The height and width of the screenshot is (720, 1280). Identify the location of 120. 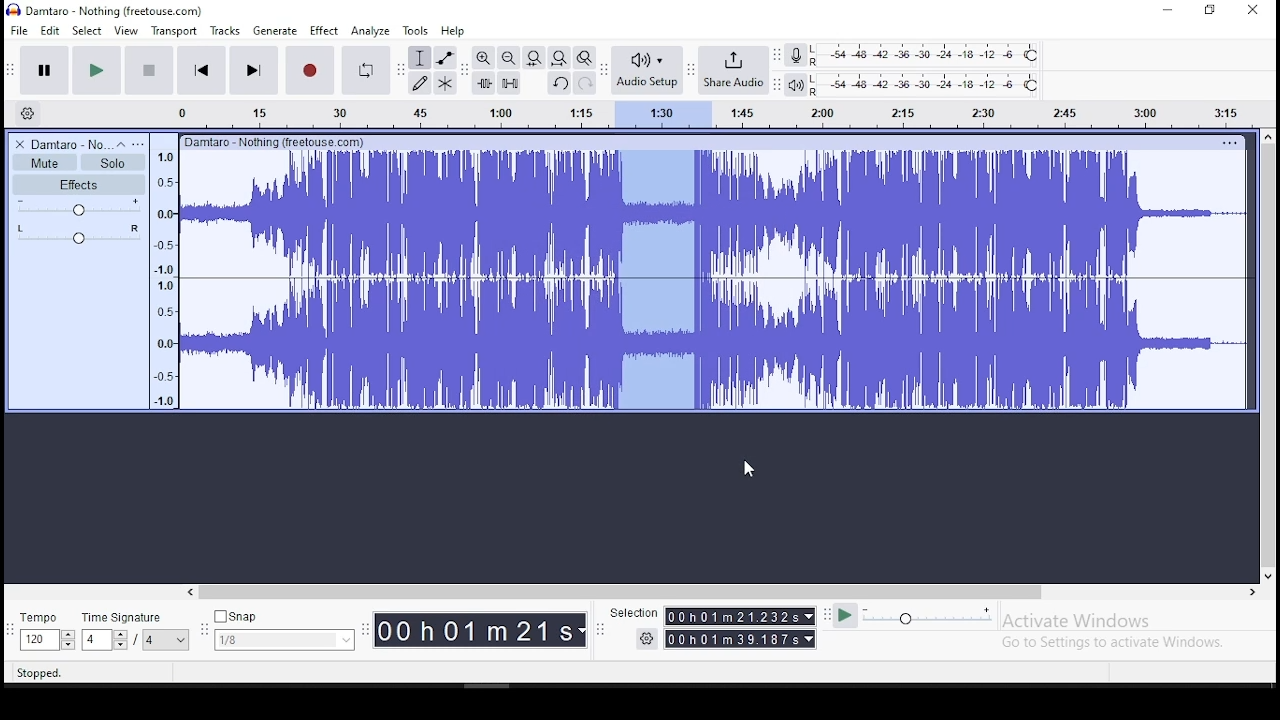
(38, 641).